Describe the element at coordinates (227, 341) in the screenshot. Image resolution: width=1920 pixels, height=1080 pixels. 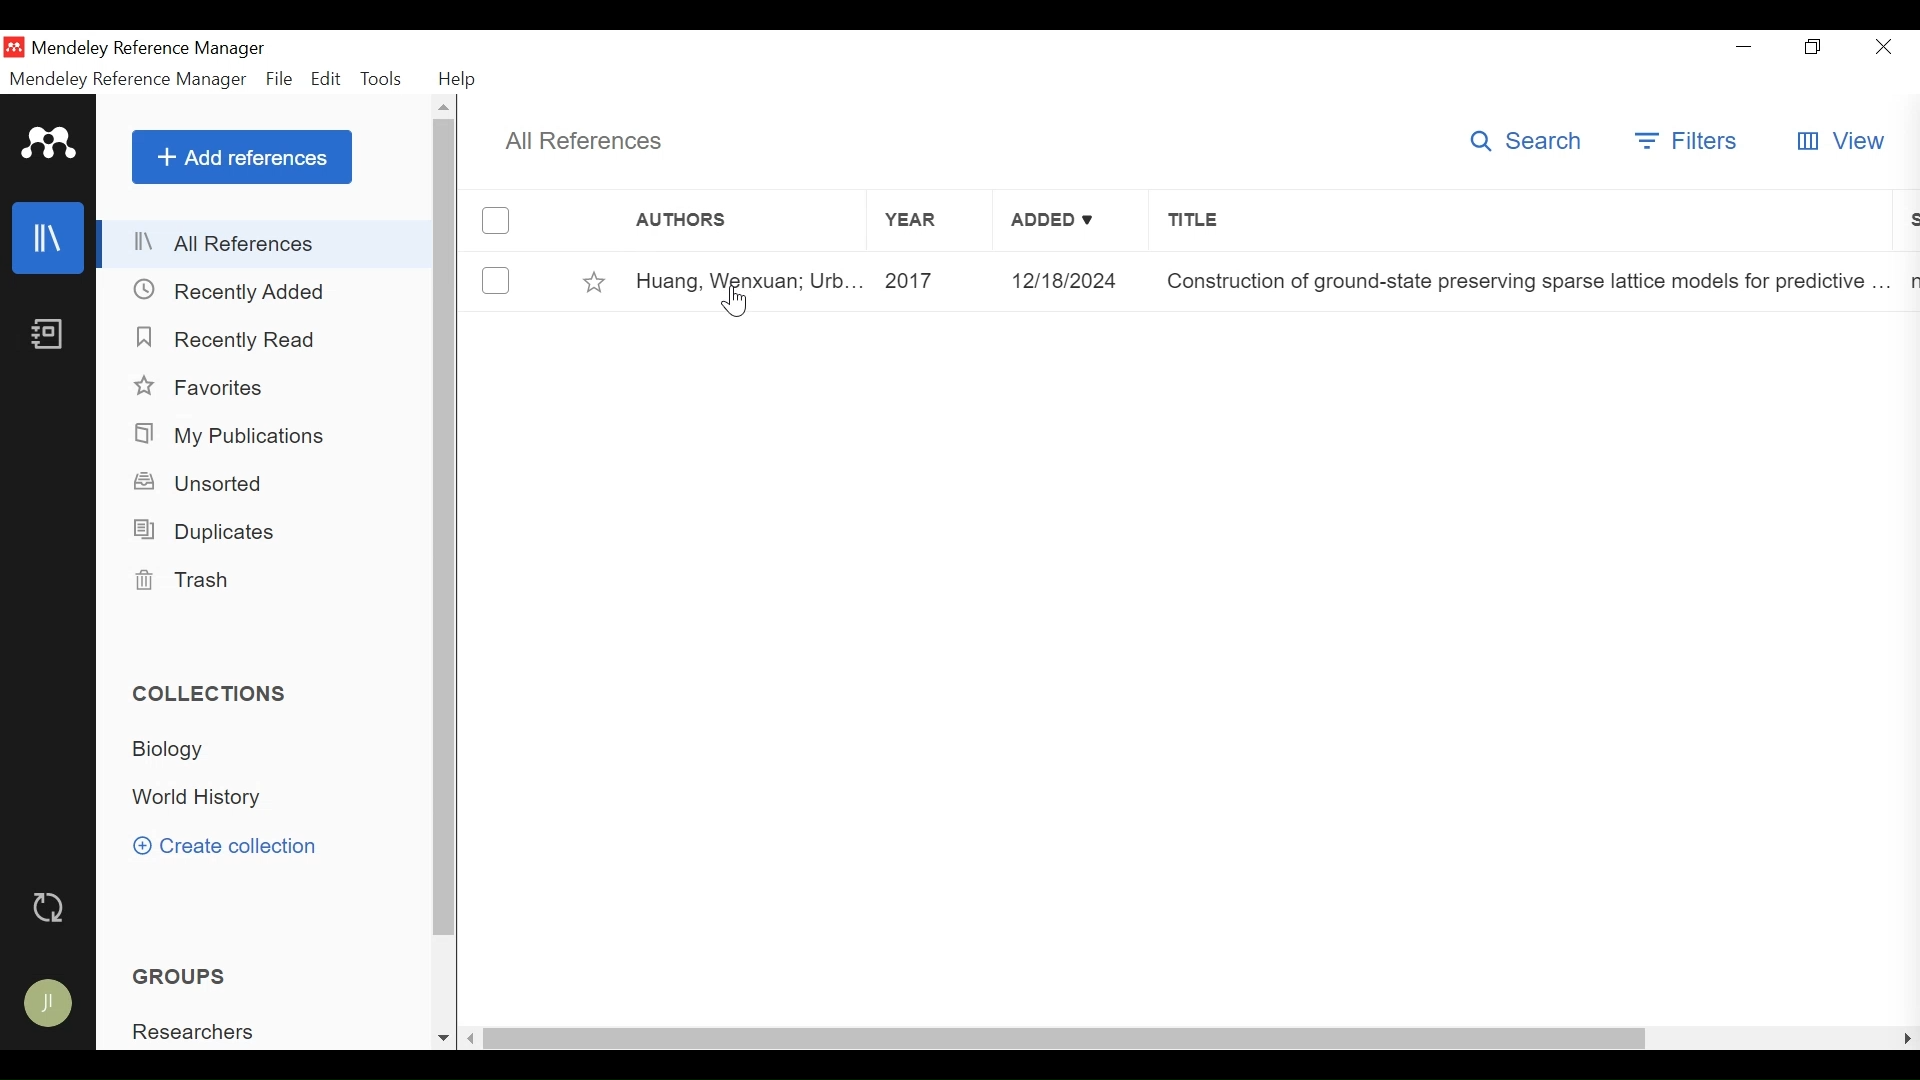
I see `Recently Read` at that location.